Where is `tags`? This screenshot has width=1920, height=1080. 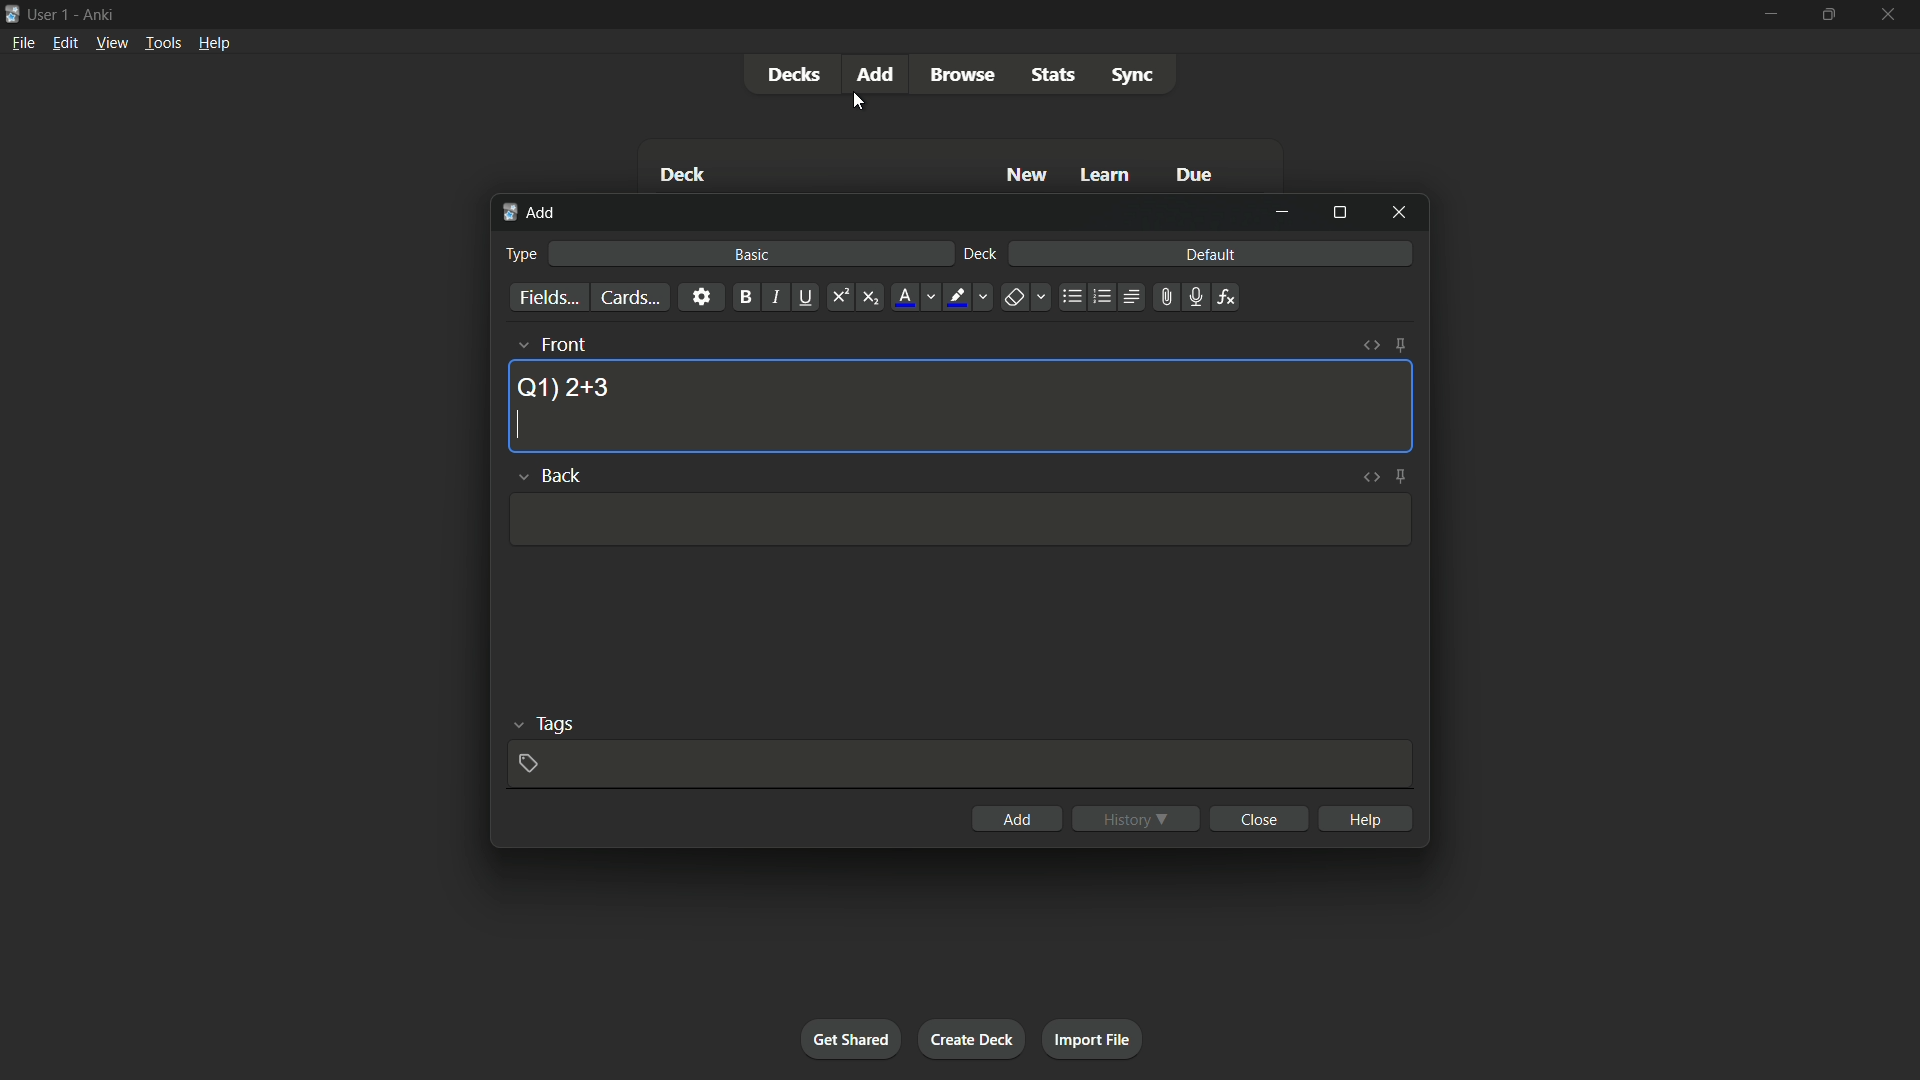
tags is located at coordinates (556, 722).